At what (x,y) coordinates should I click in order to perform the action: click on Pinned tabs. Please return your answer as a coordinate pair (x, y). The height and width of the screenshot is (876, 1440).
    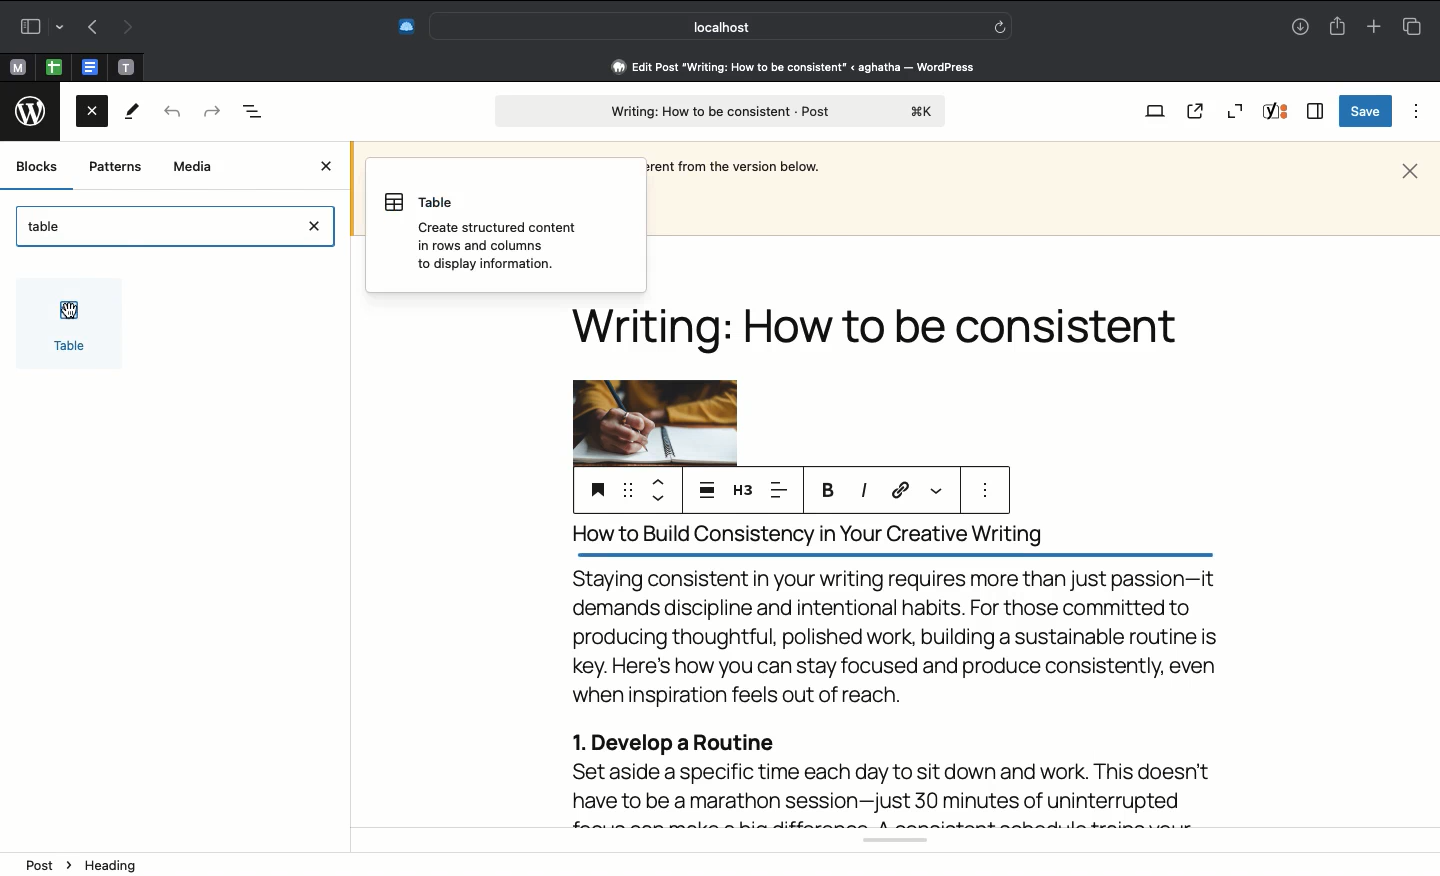
    Looking at the image, I should click on (53, 66).